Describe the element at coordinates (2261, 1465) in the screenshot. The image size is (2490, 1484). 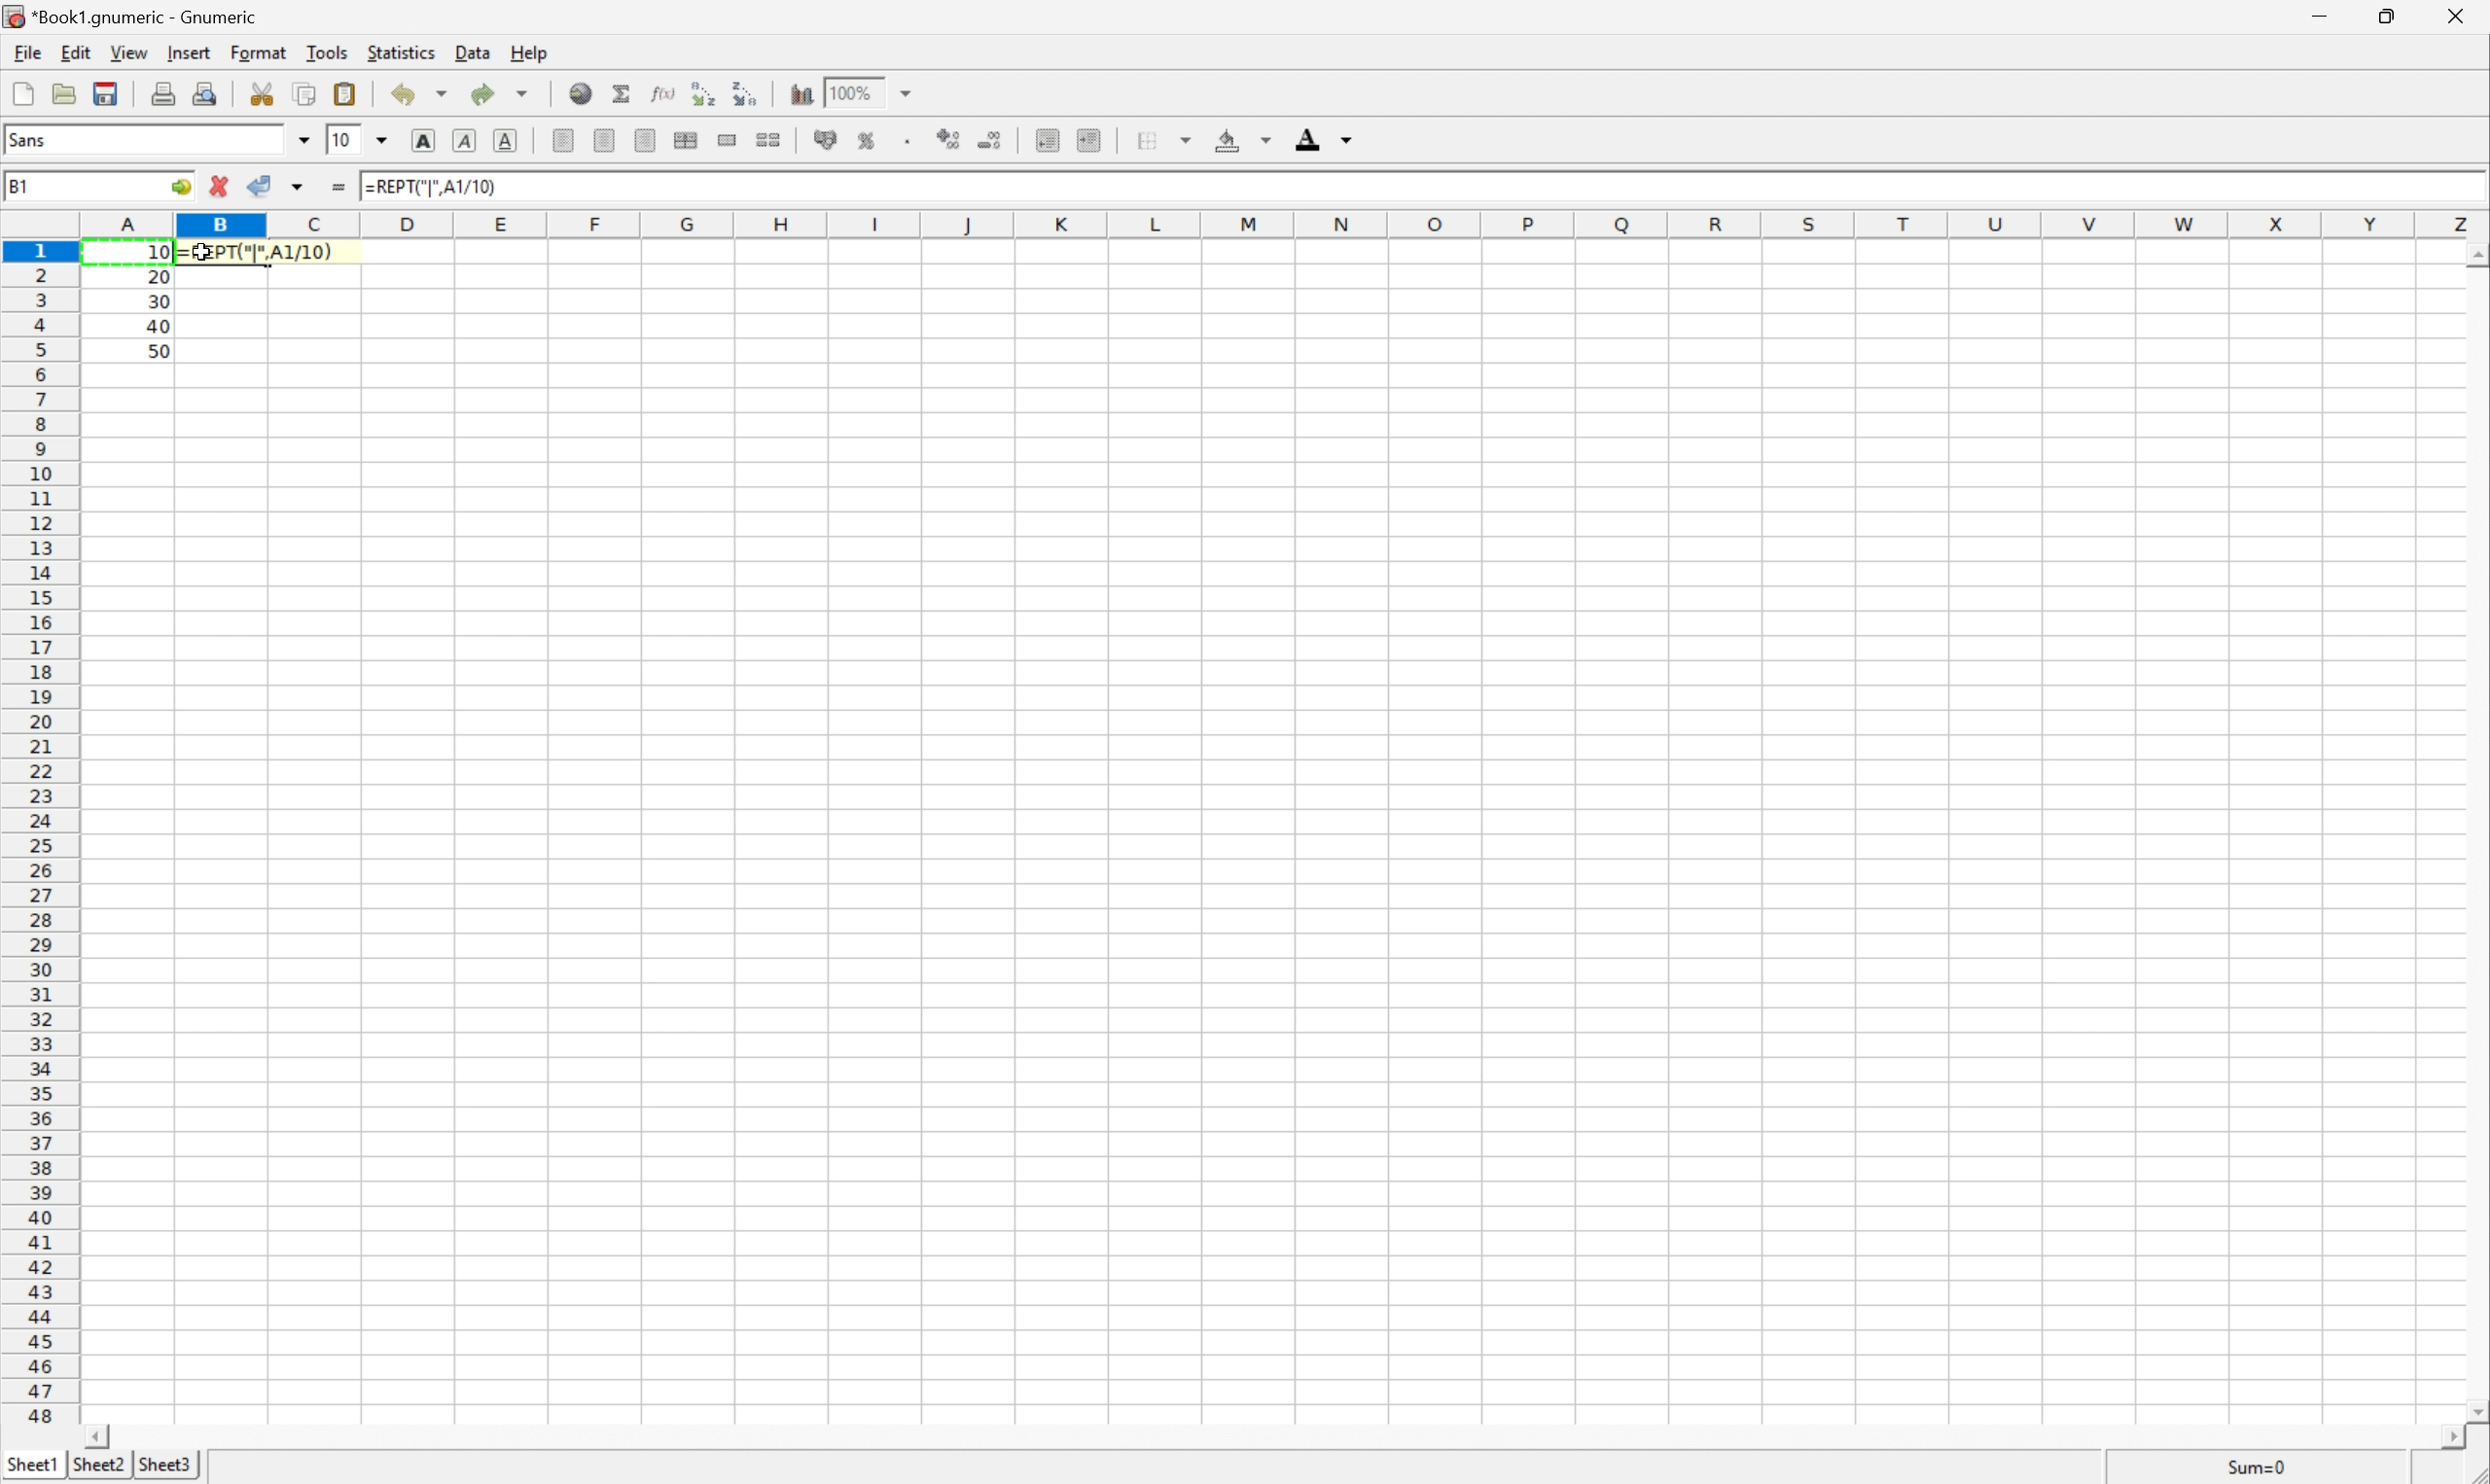
I see `Sum=10` at that location.